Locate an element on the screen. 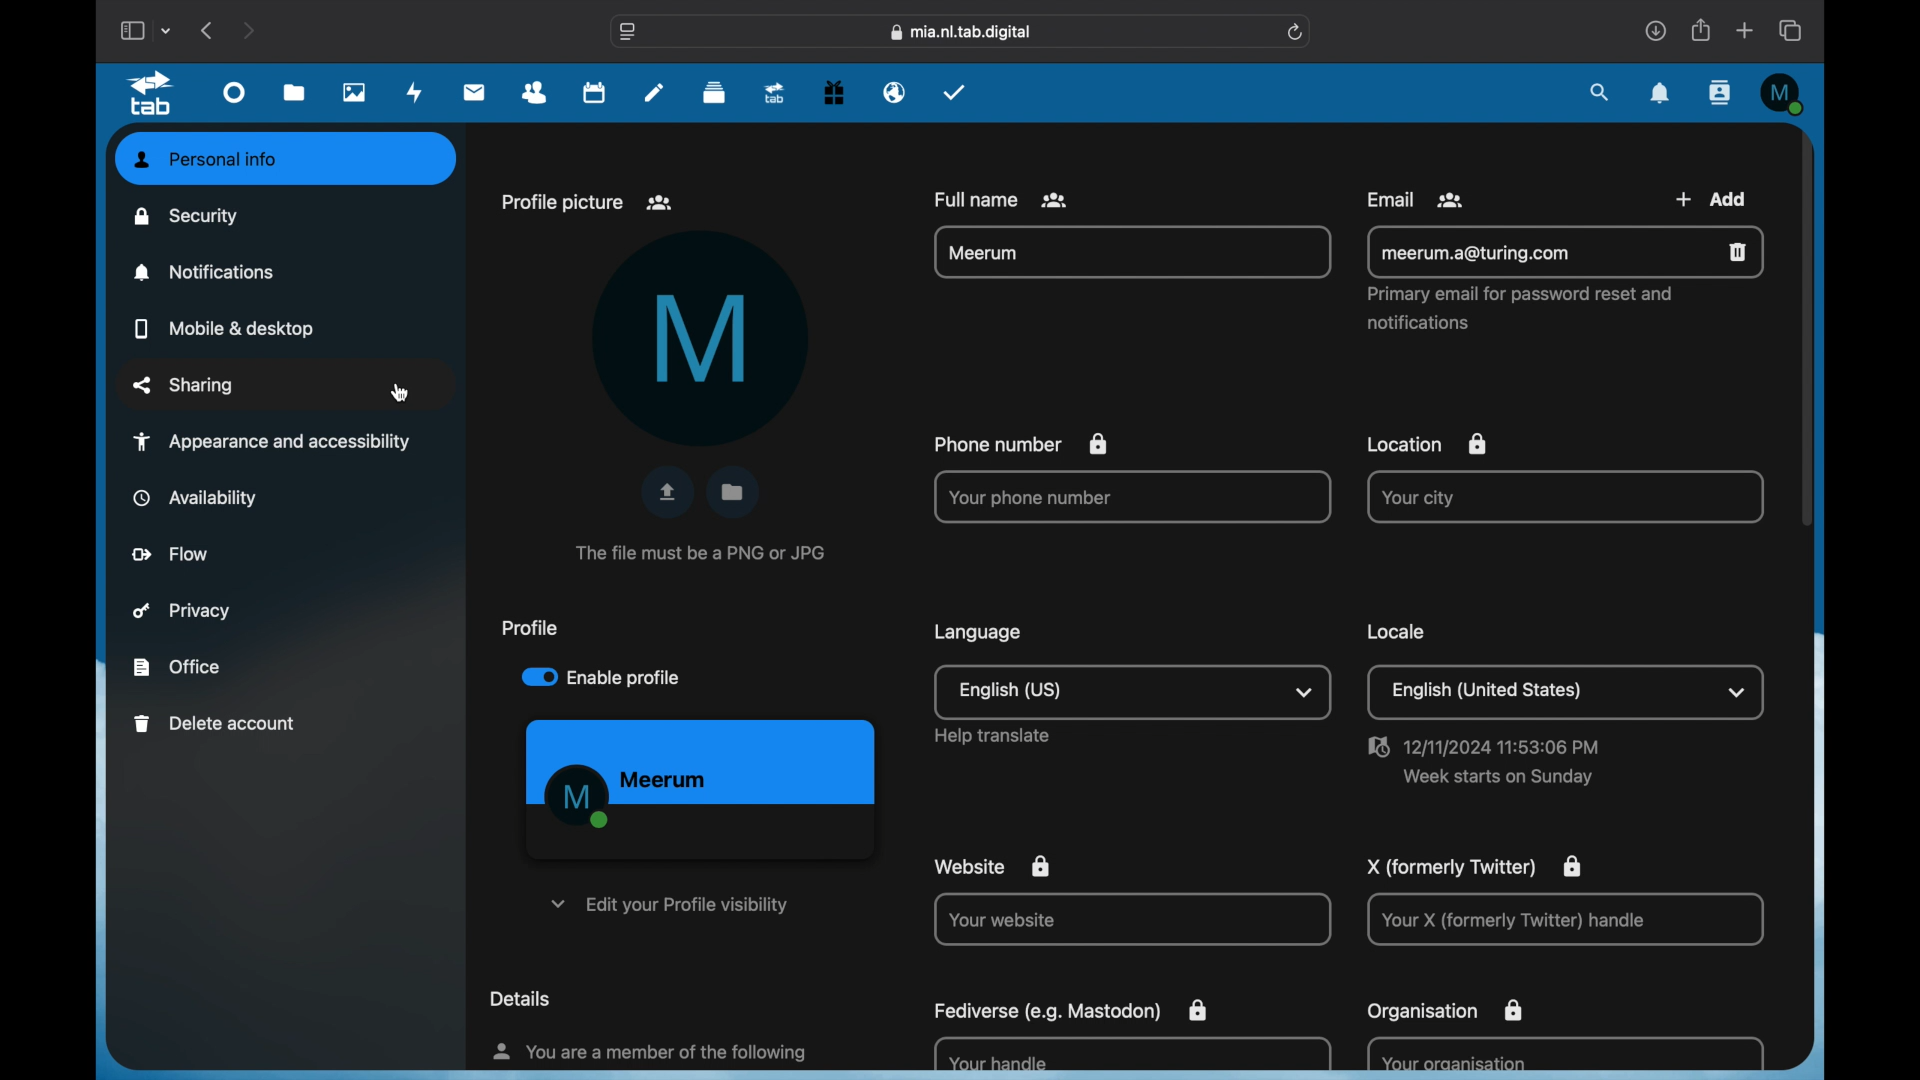  dashboard is located at coordinates (235, 98).